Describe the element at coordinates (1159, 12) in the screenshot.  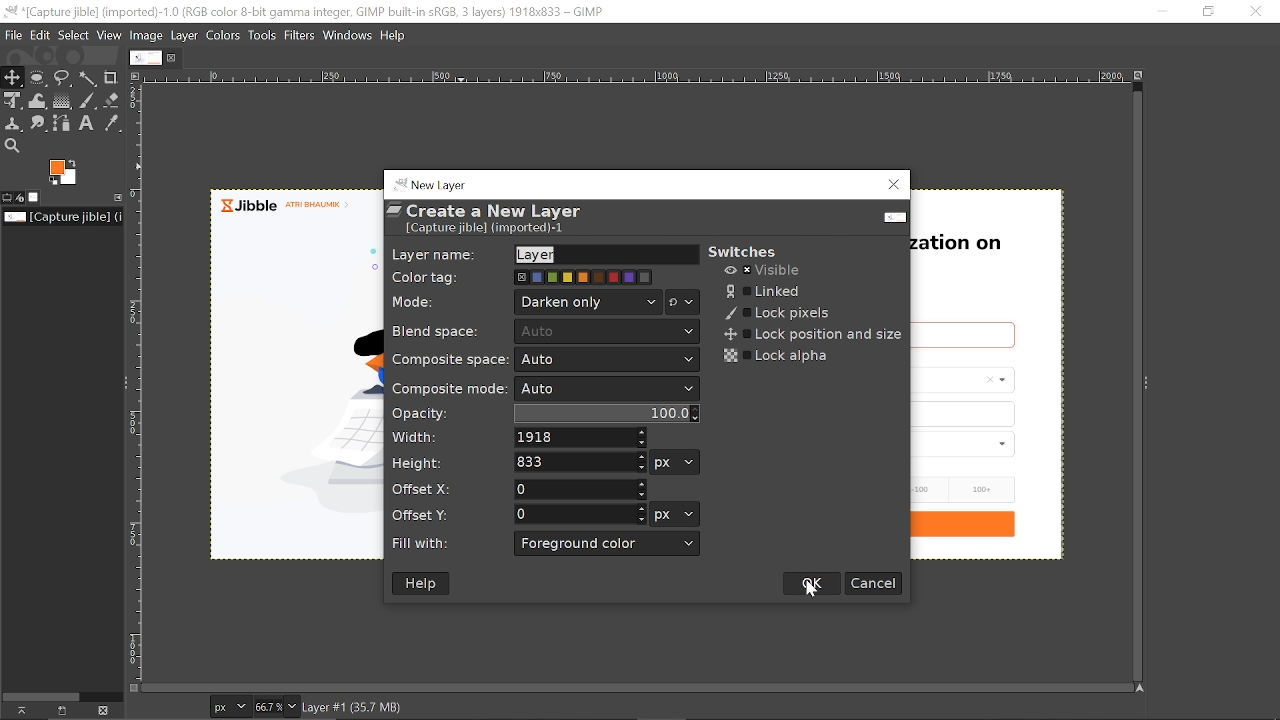
I see `Minimize` at that location.